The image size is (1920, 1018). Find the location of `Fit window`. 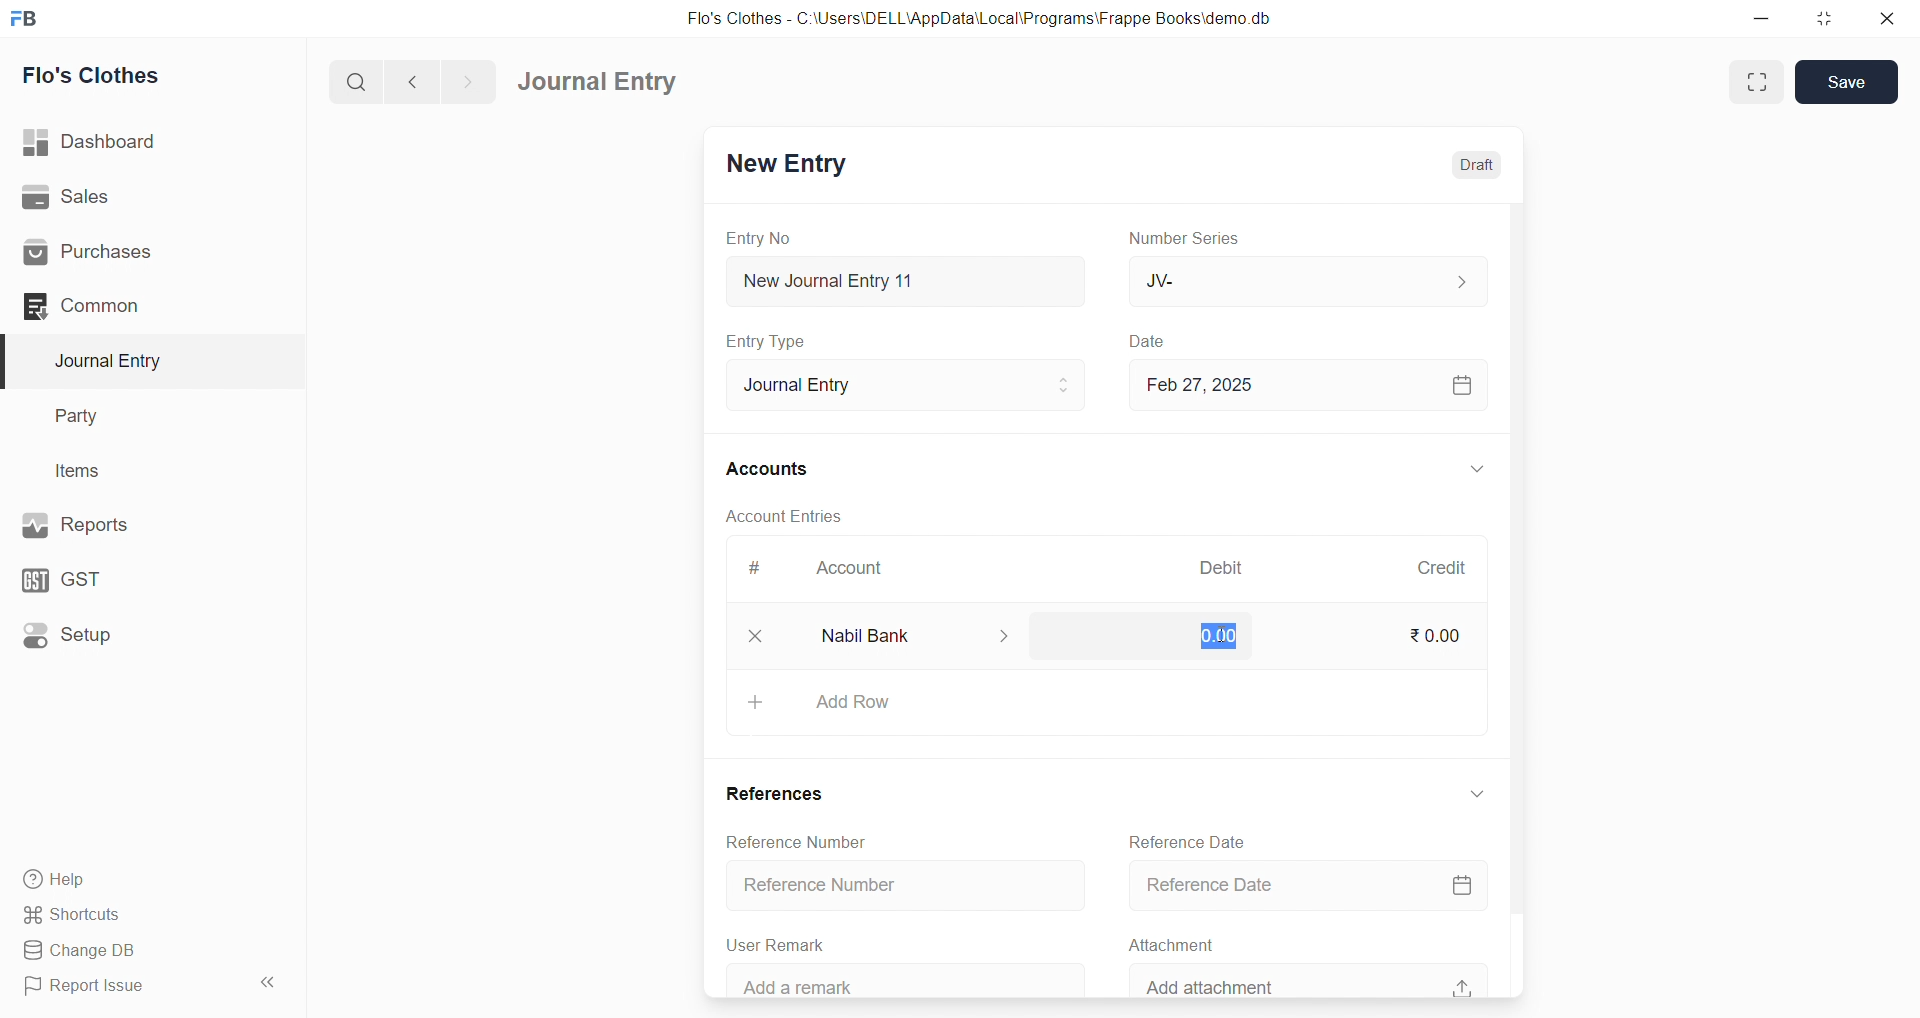

Fit window is located at coordinates (1754, 82).